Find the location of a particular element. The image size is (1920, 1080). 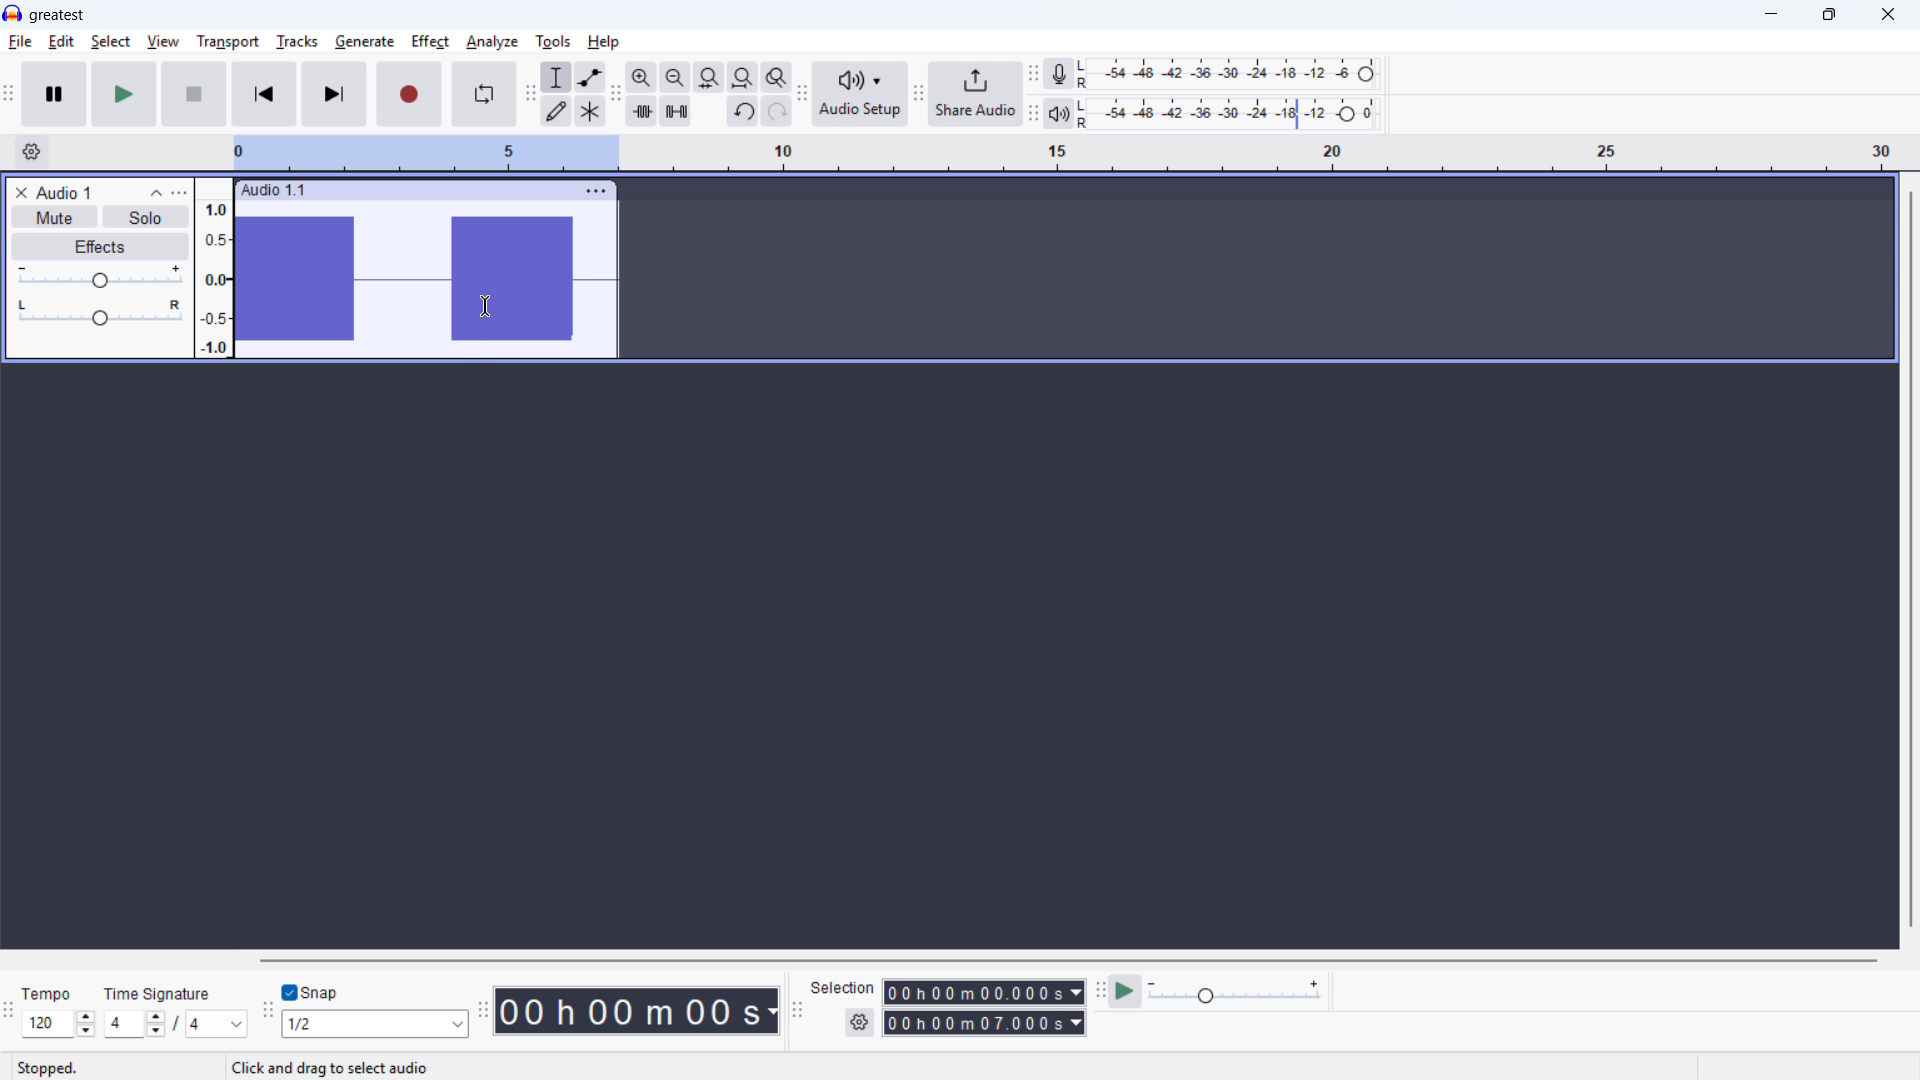

Select snapping  is located at coordinates (375, 1023).